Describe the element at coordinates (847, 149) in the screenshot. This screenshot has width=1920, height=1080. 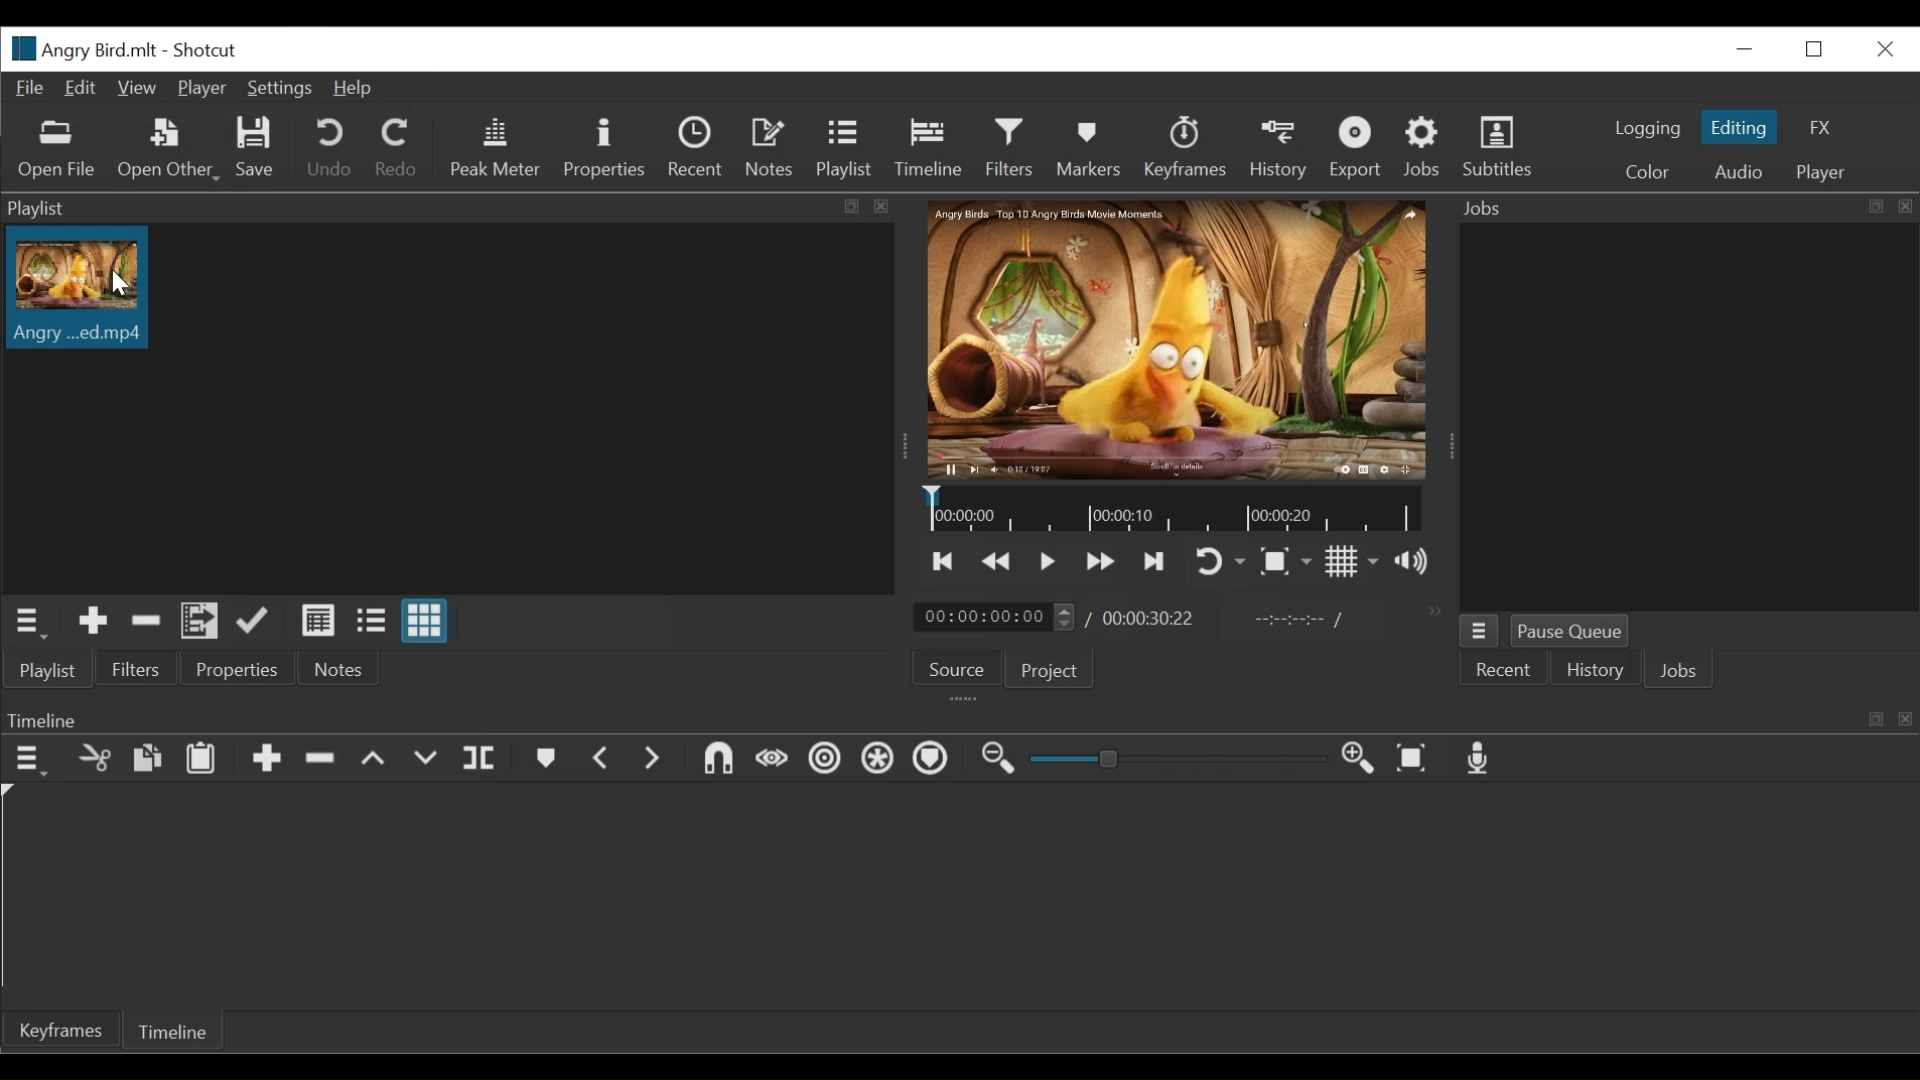
I see `Playlist` at that location.